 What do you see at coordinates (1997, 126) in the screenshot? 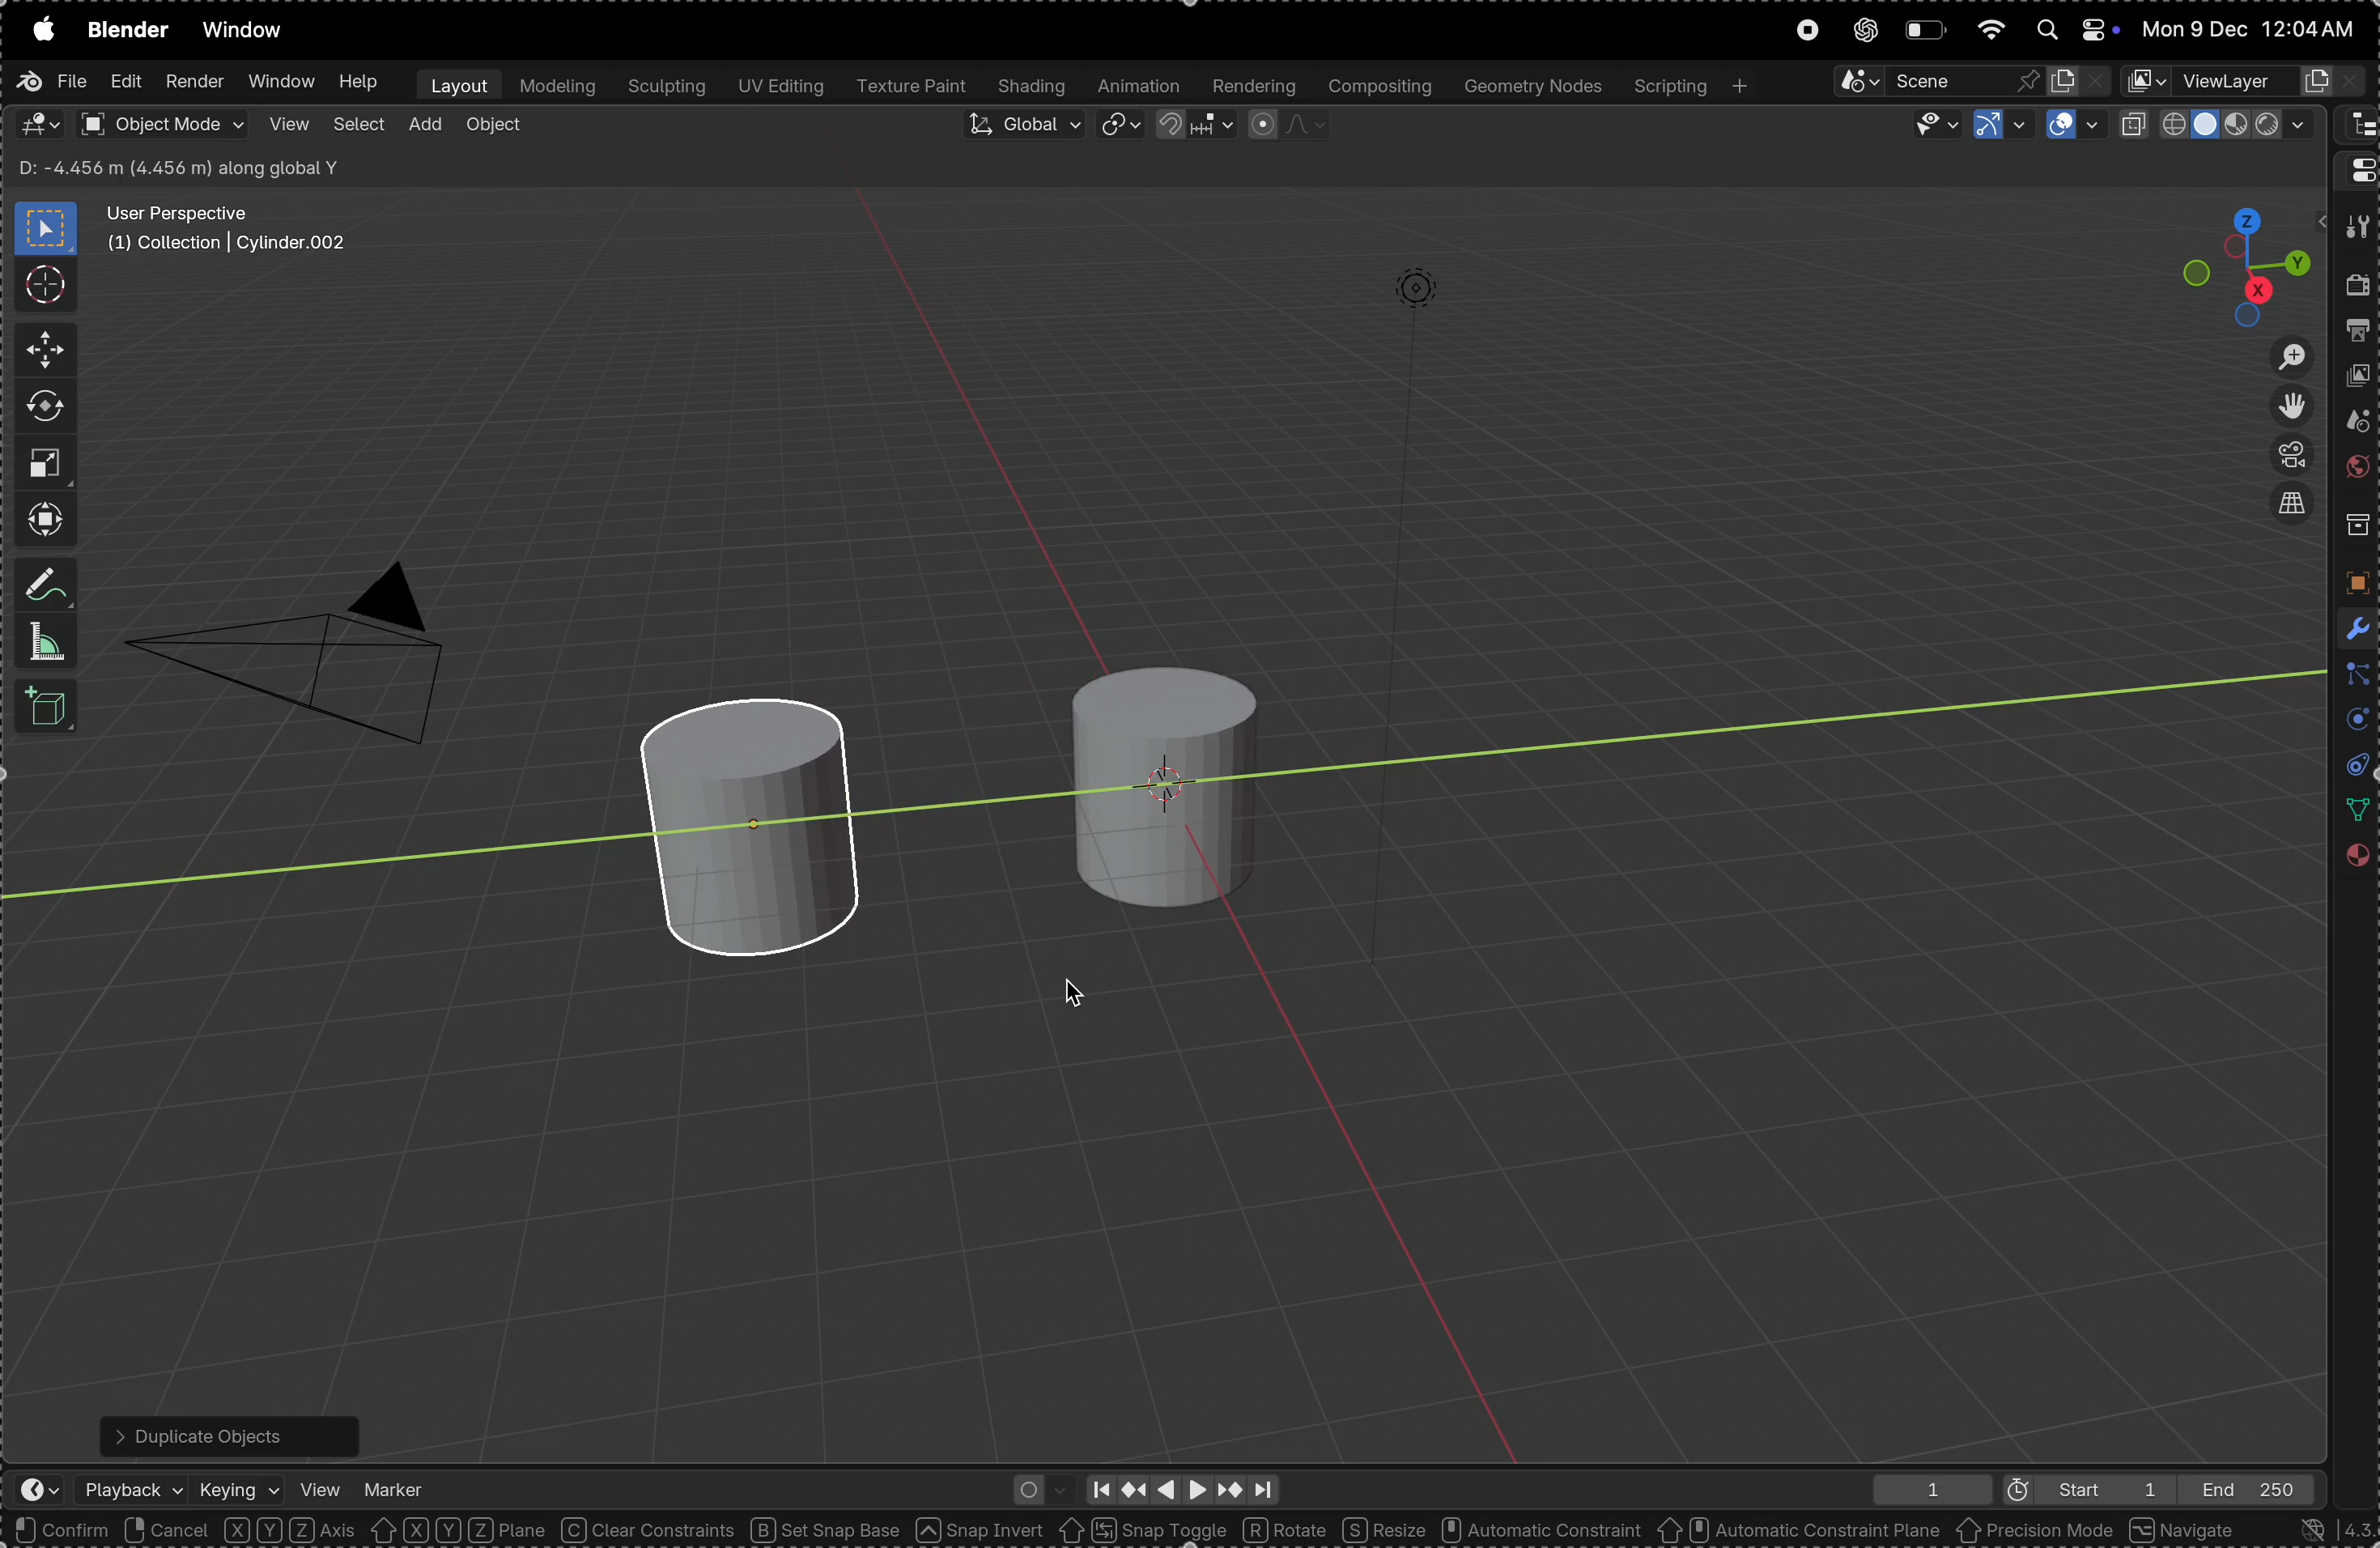
I see `show gimzo` at bounding box center [1997, 126].